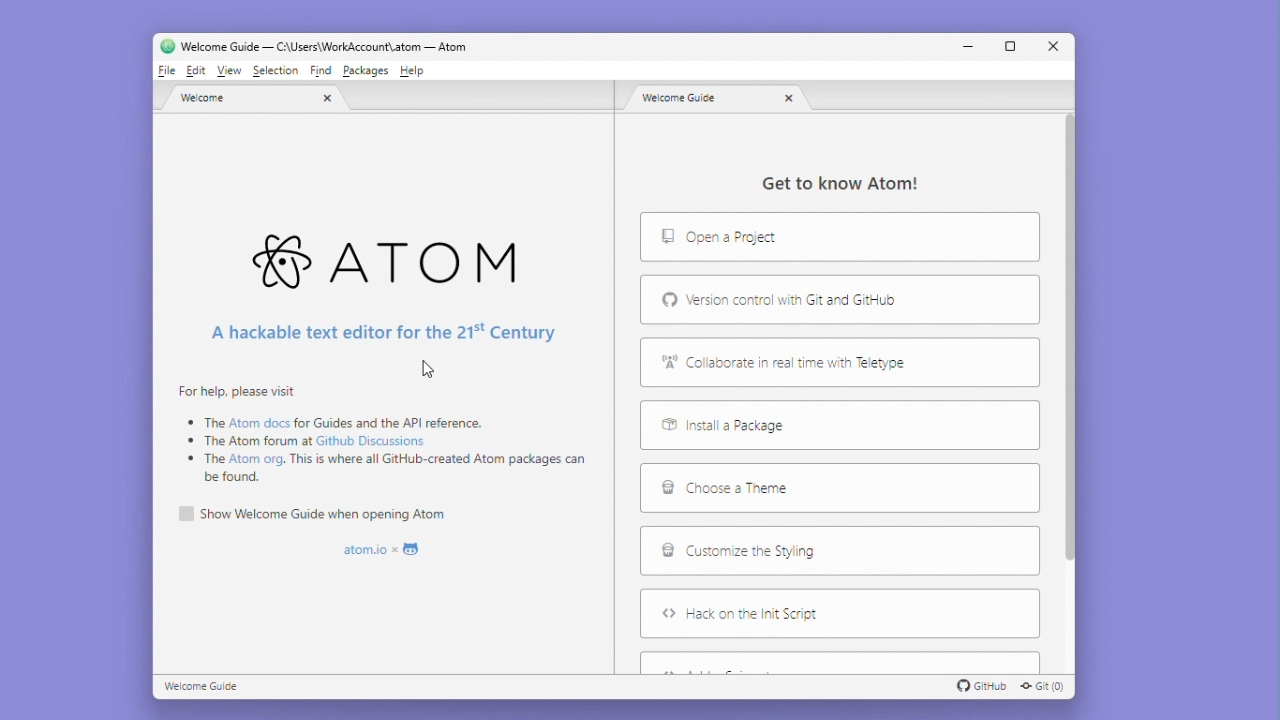 This screenshot has width=1280, height=720. Describe the element at coordinates (387, 334) in the screenshot. I see `A hackable text editor for the 21*' Century` at that location.